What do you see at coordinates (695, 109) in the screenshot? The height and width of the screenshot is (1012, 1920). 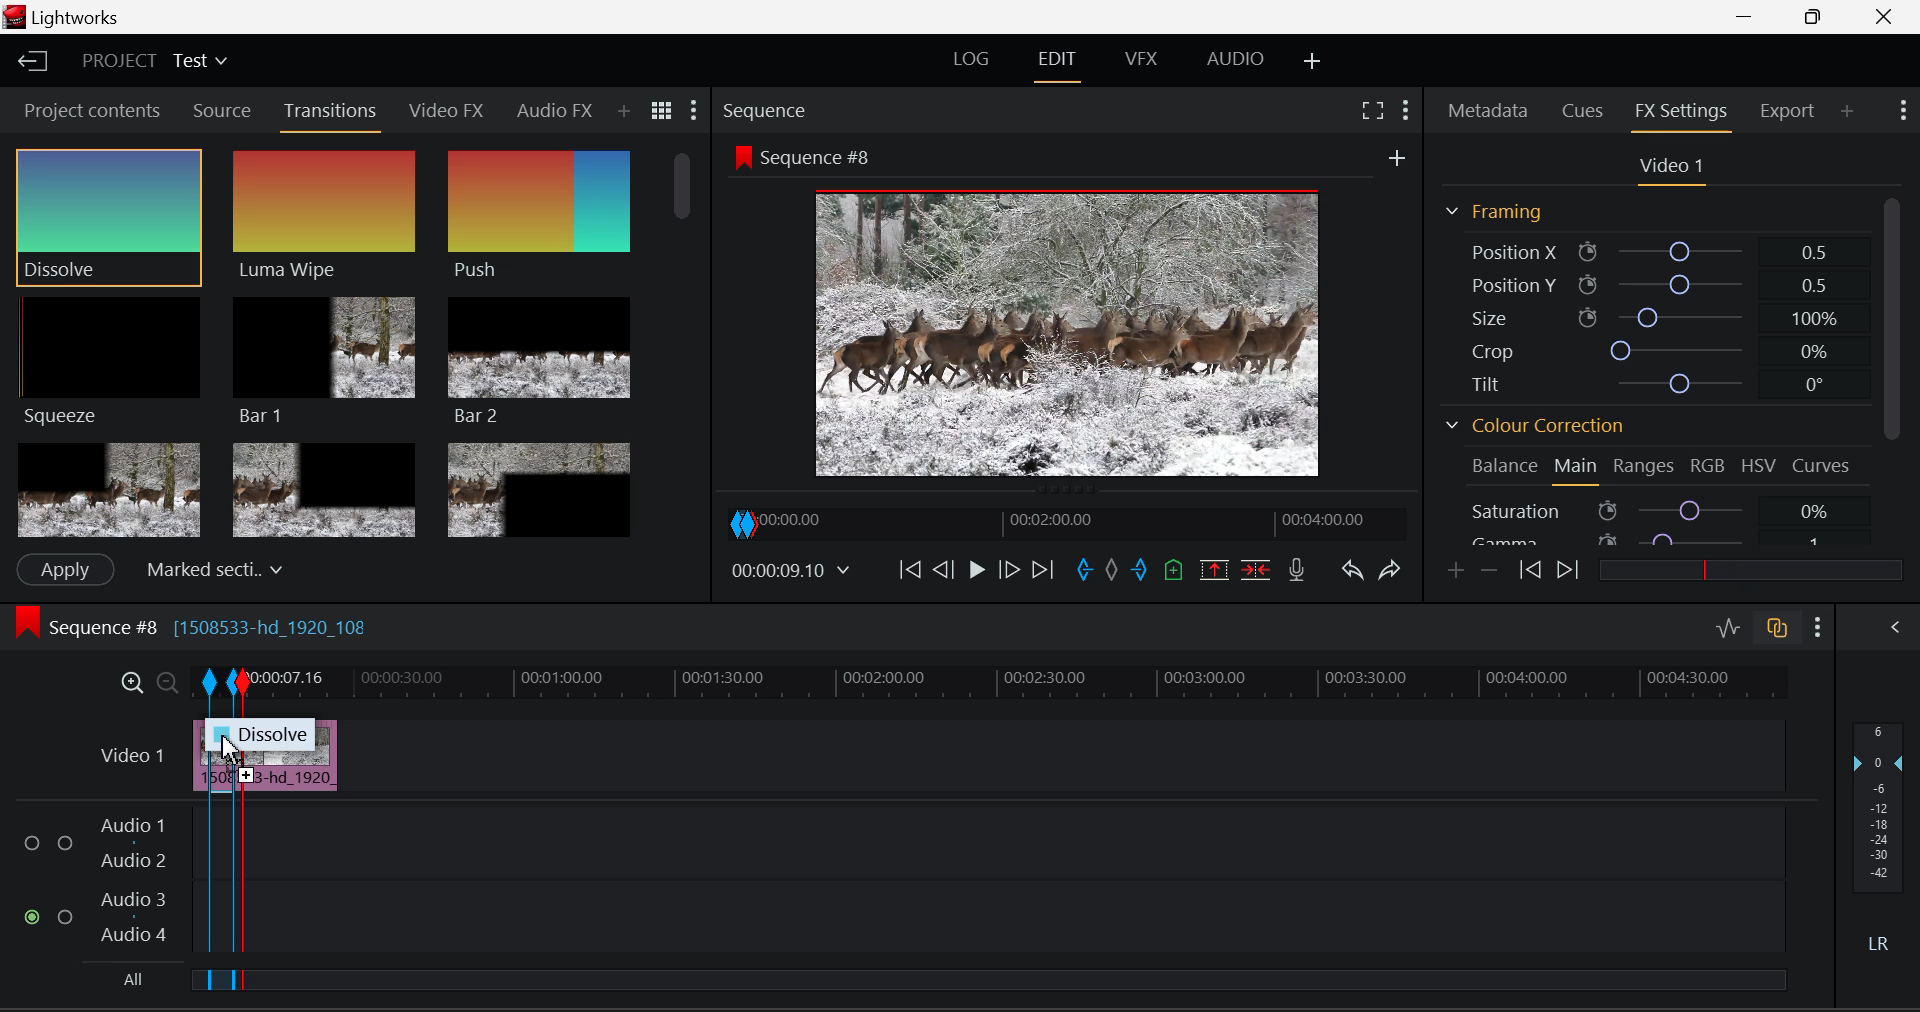 I see `Show Settings` at bounding box center [695, 109].